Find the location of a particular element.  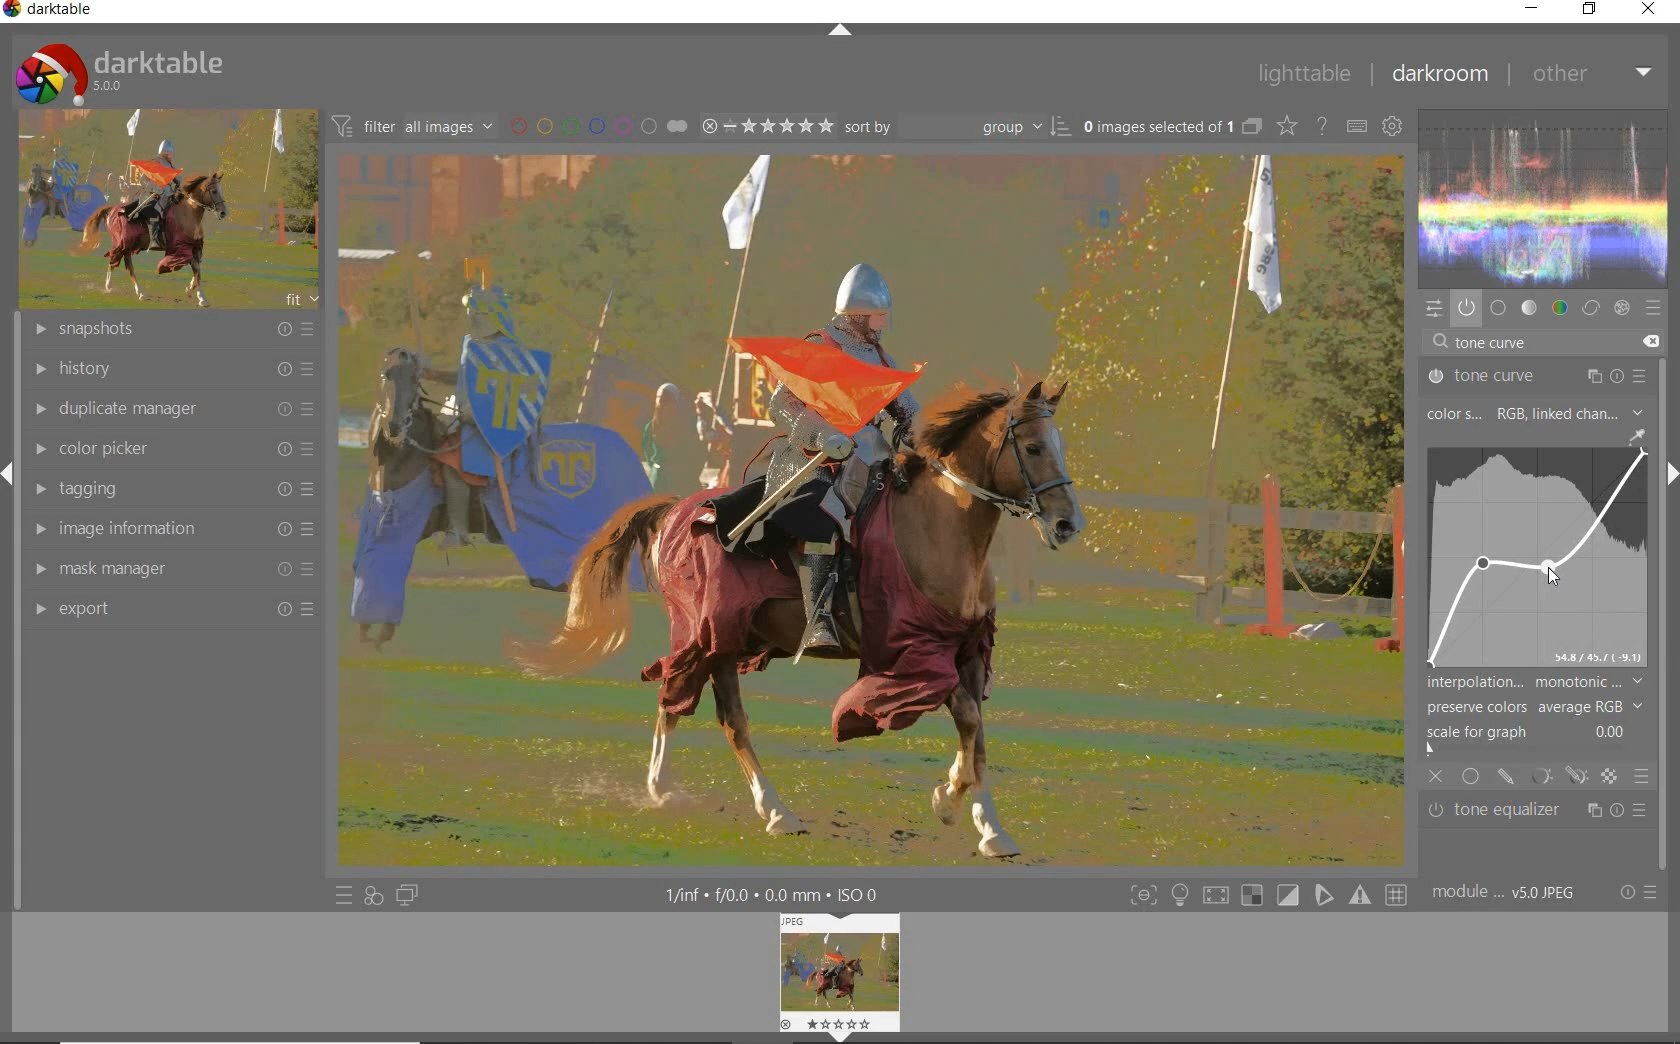

lighttable is located at coordinates (1303, 75).